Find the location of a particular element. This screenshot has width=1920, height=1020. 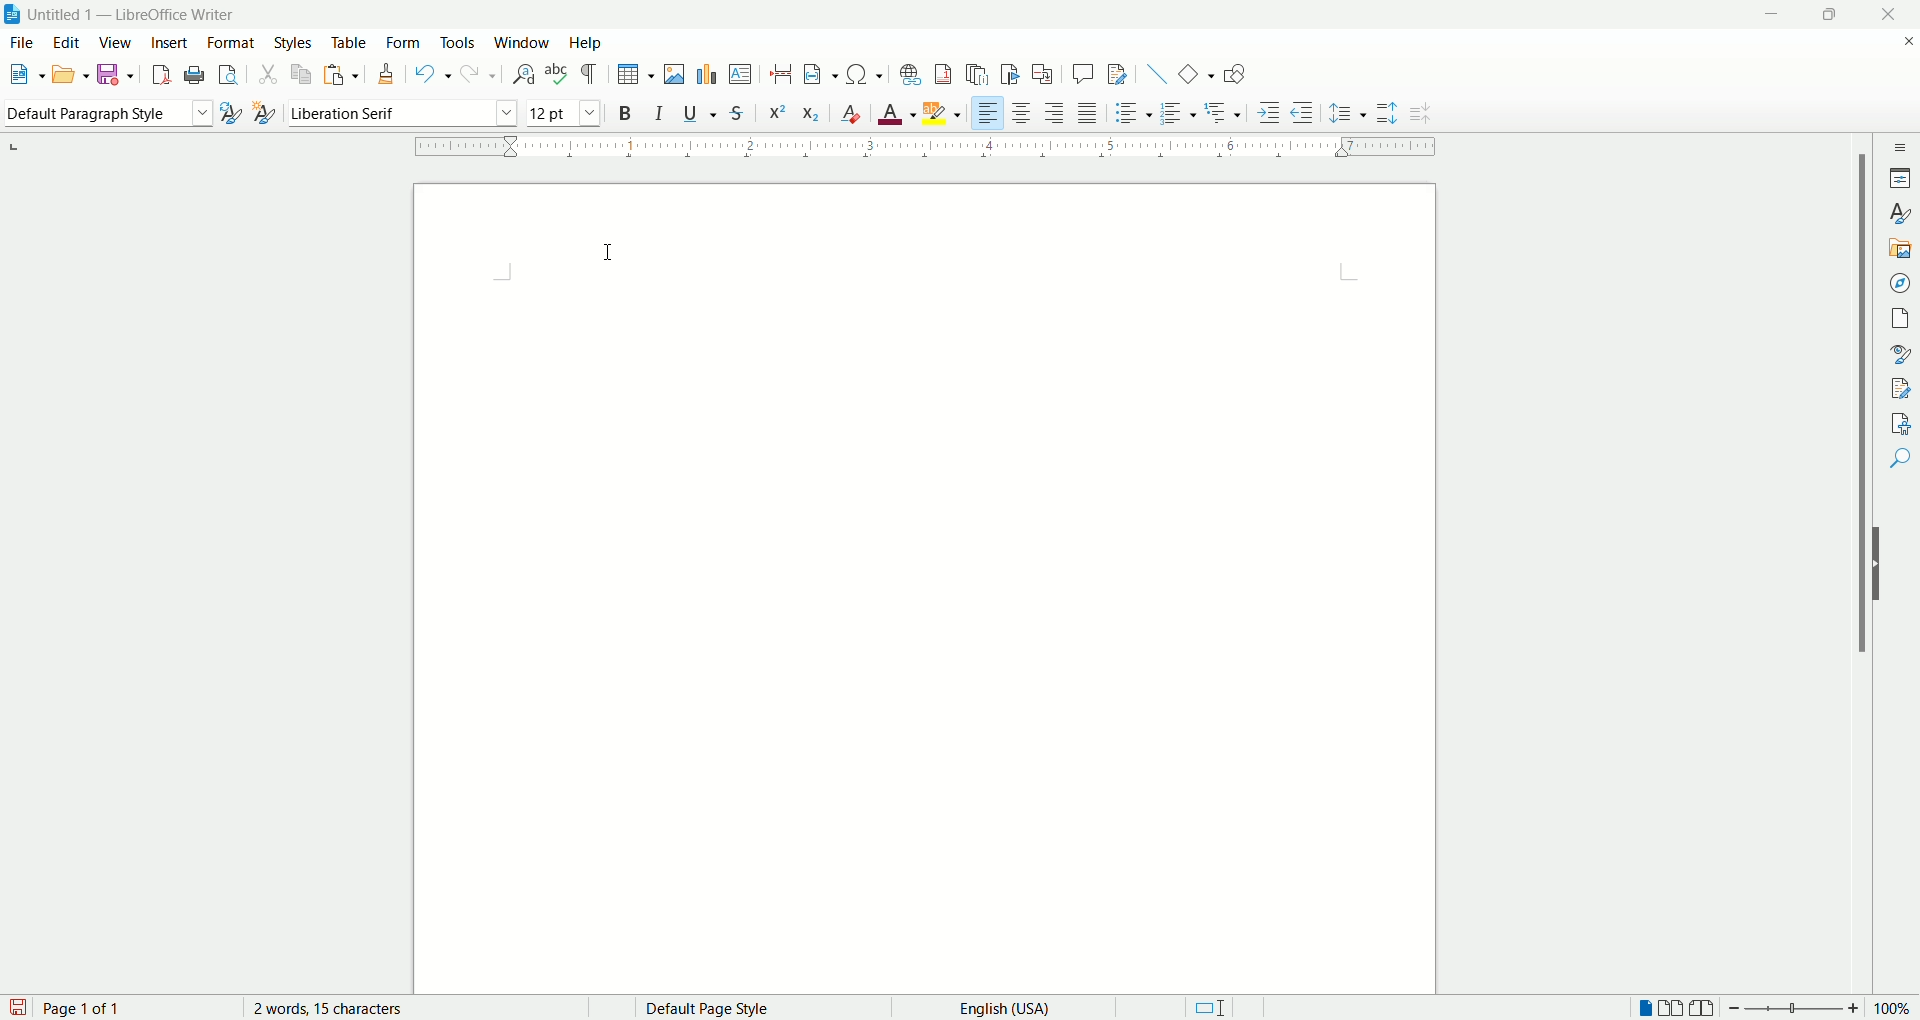

undo is located at coordinates (433, 74).